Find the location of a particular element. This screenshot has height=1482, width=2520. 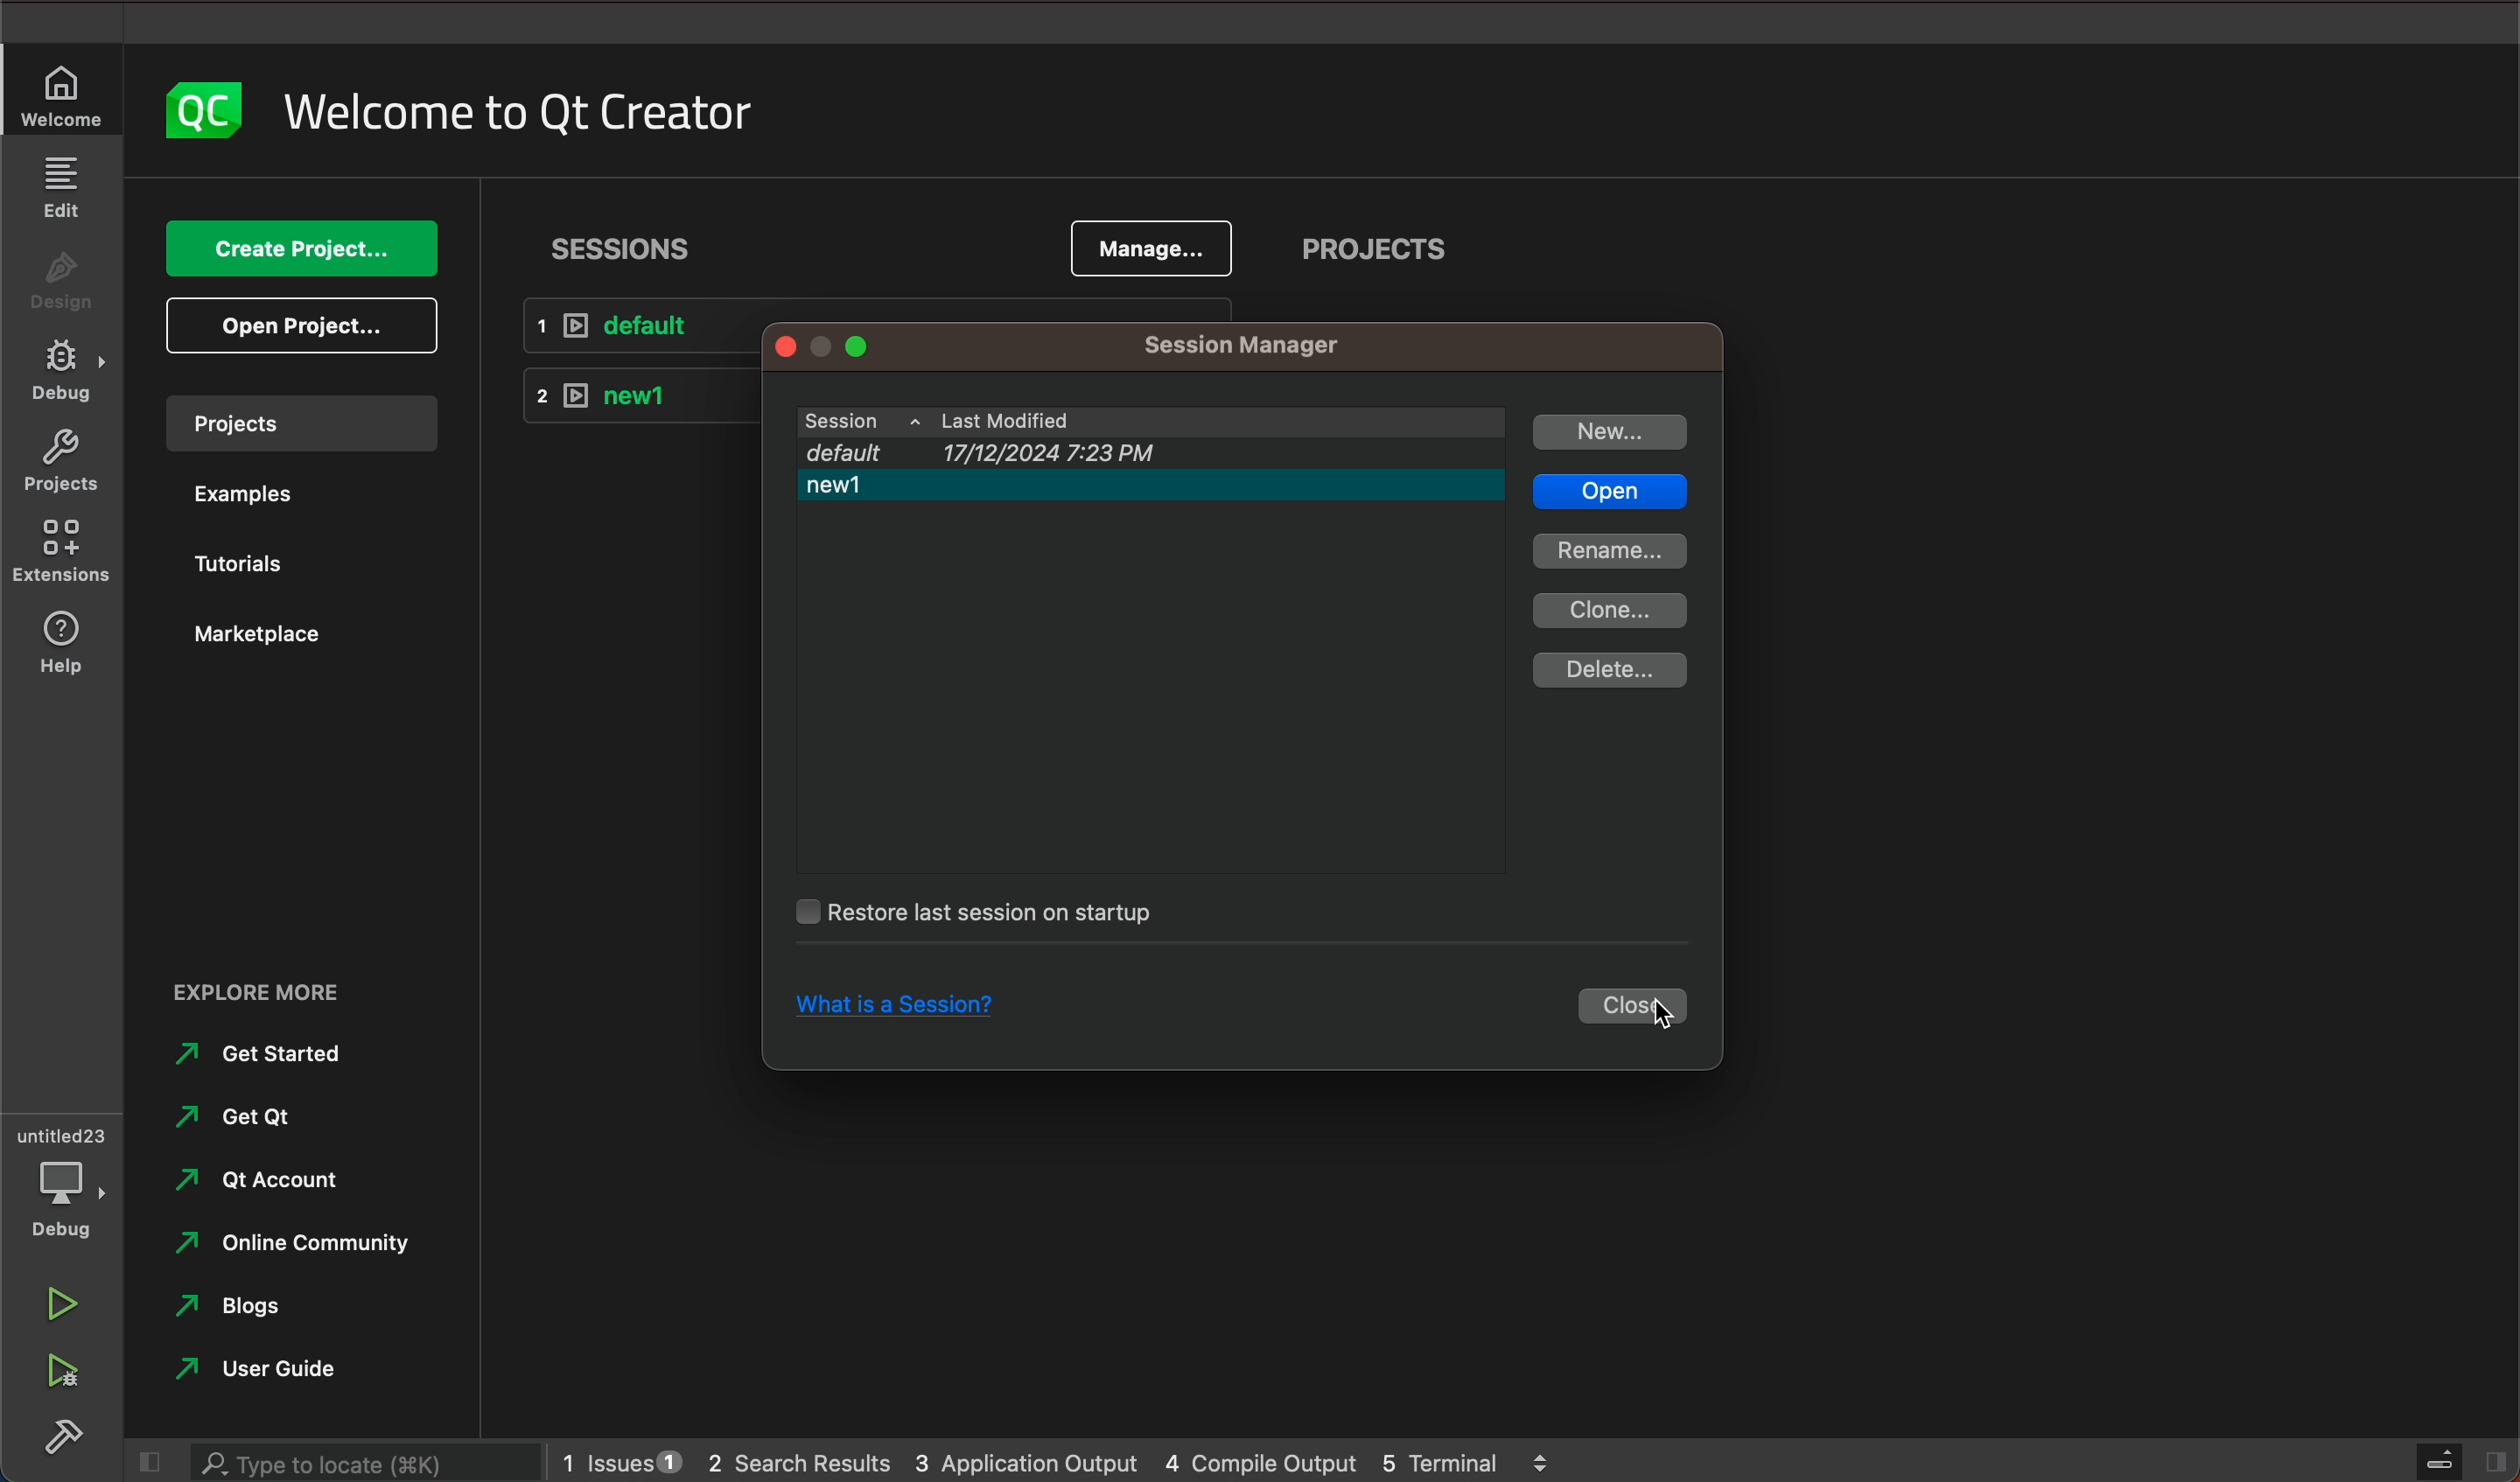

close slidebar is located at coordinates (2459, 1459).